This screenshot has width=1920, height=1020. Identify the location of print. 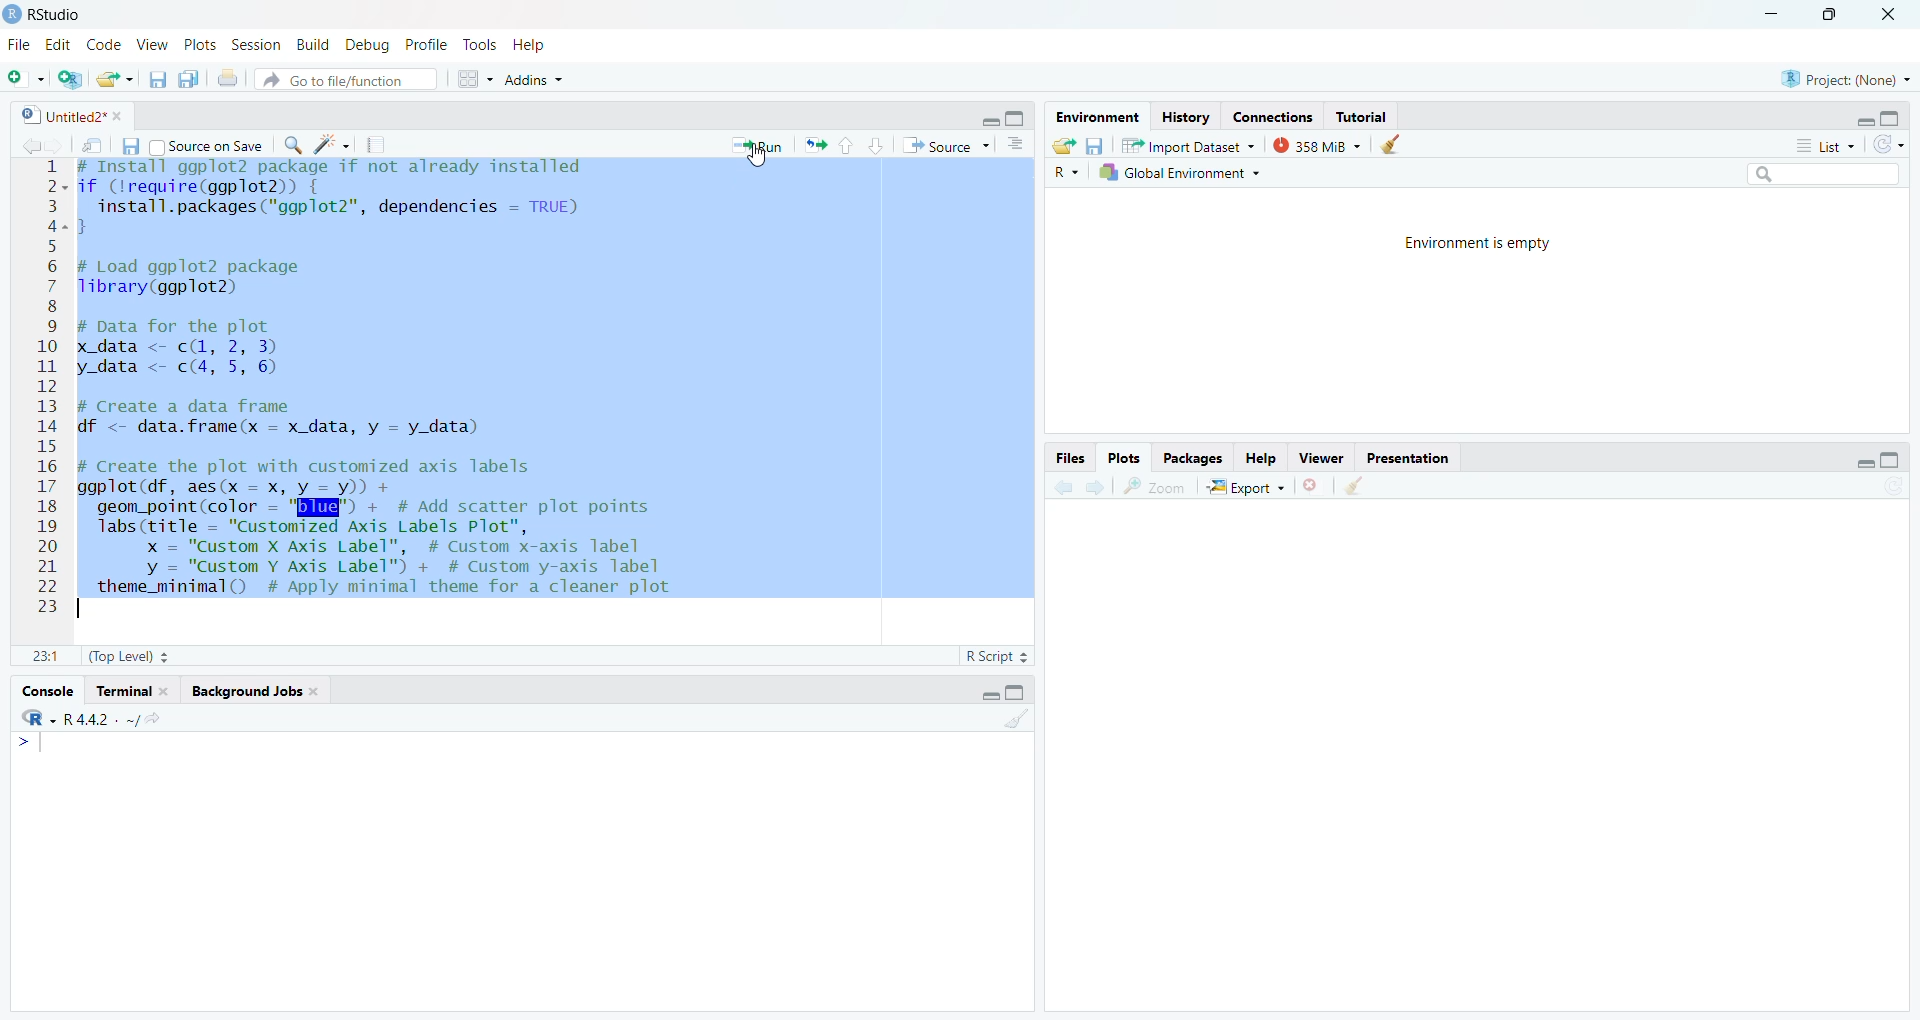
(230, 82).